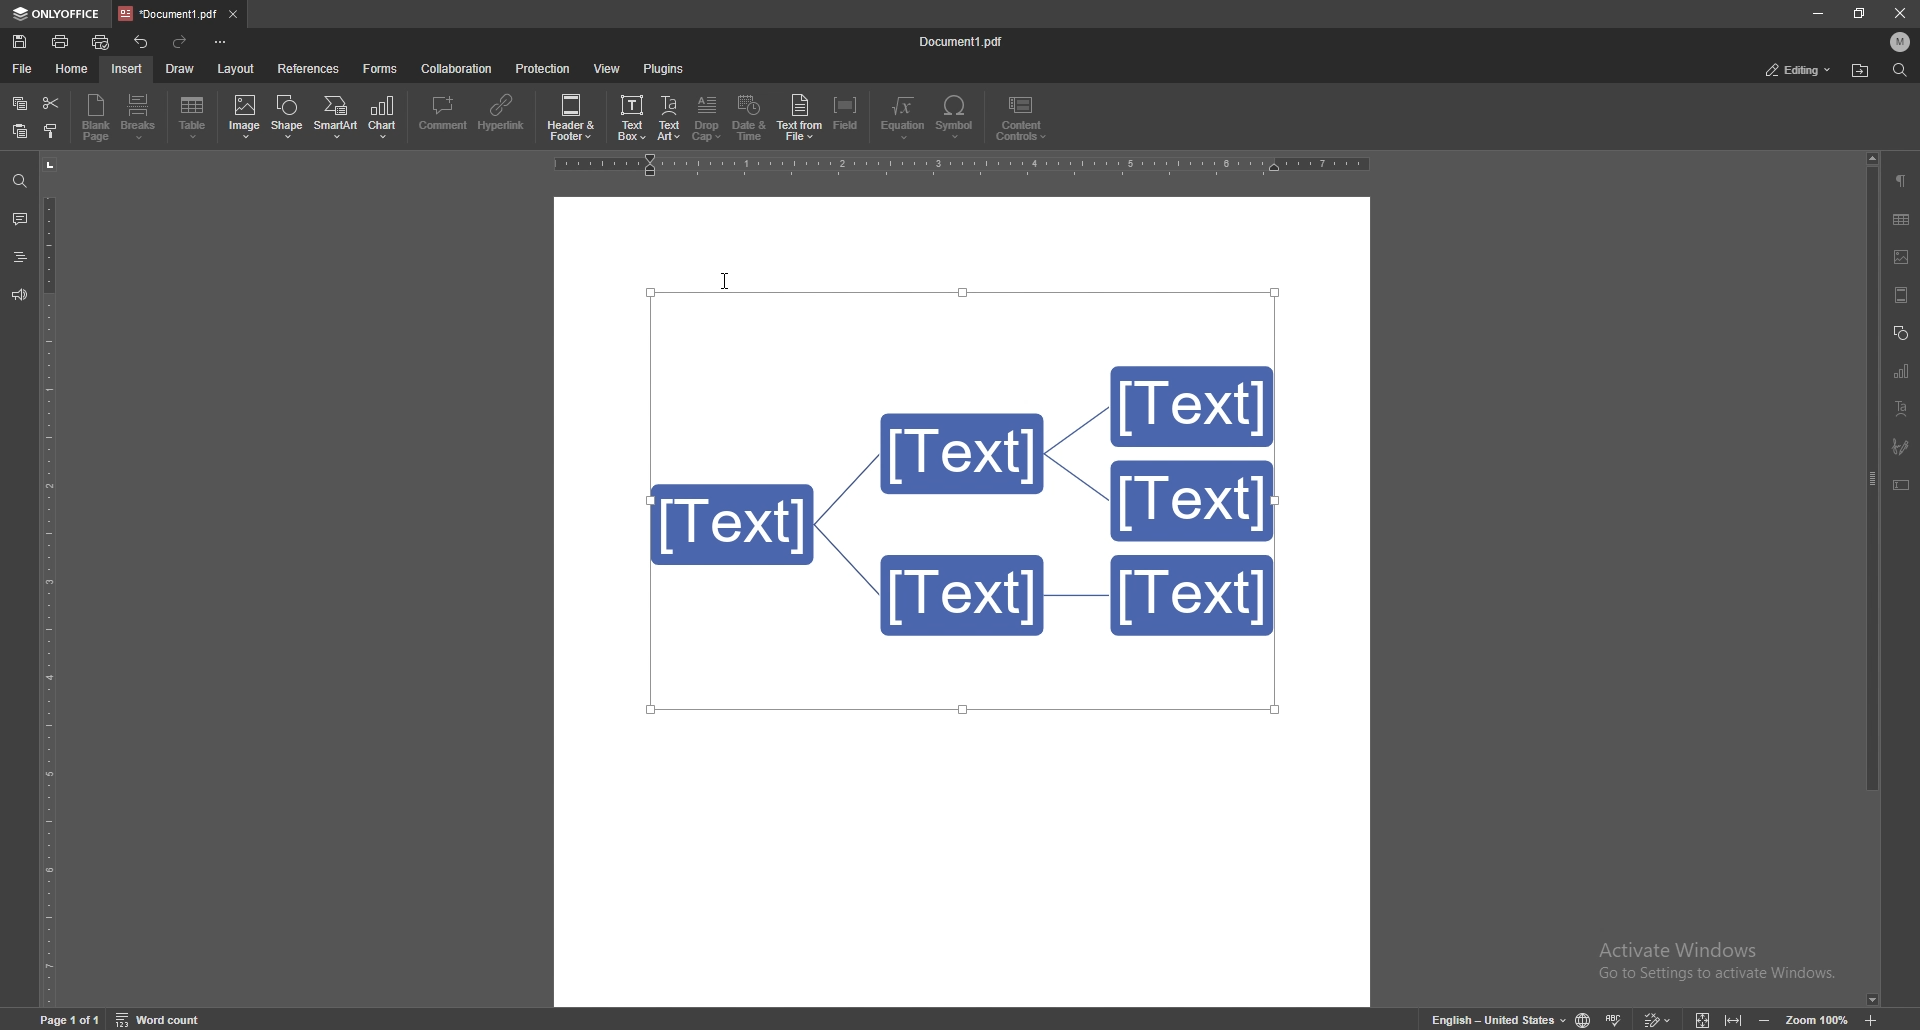  I want to click on breaks, so click(140, 117).